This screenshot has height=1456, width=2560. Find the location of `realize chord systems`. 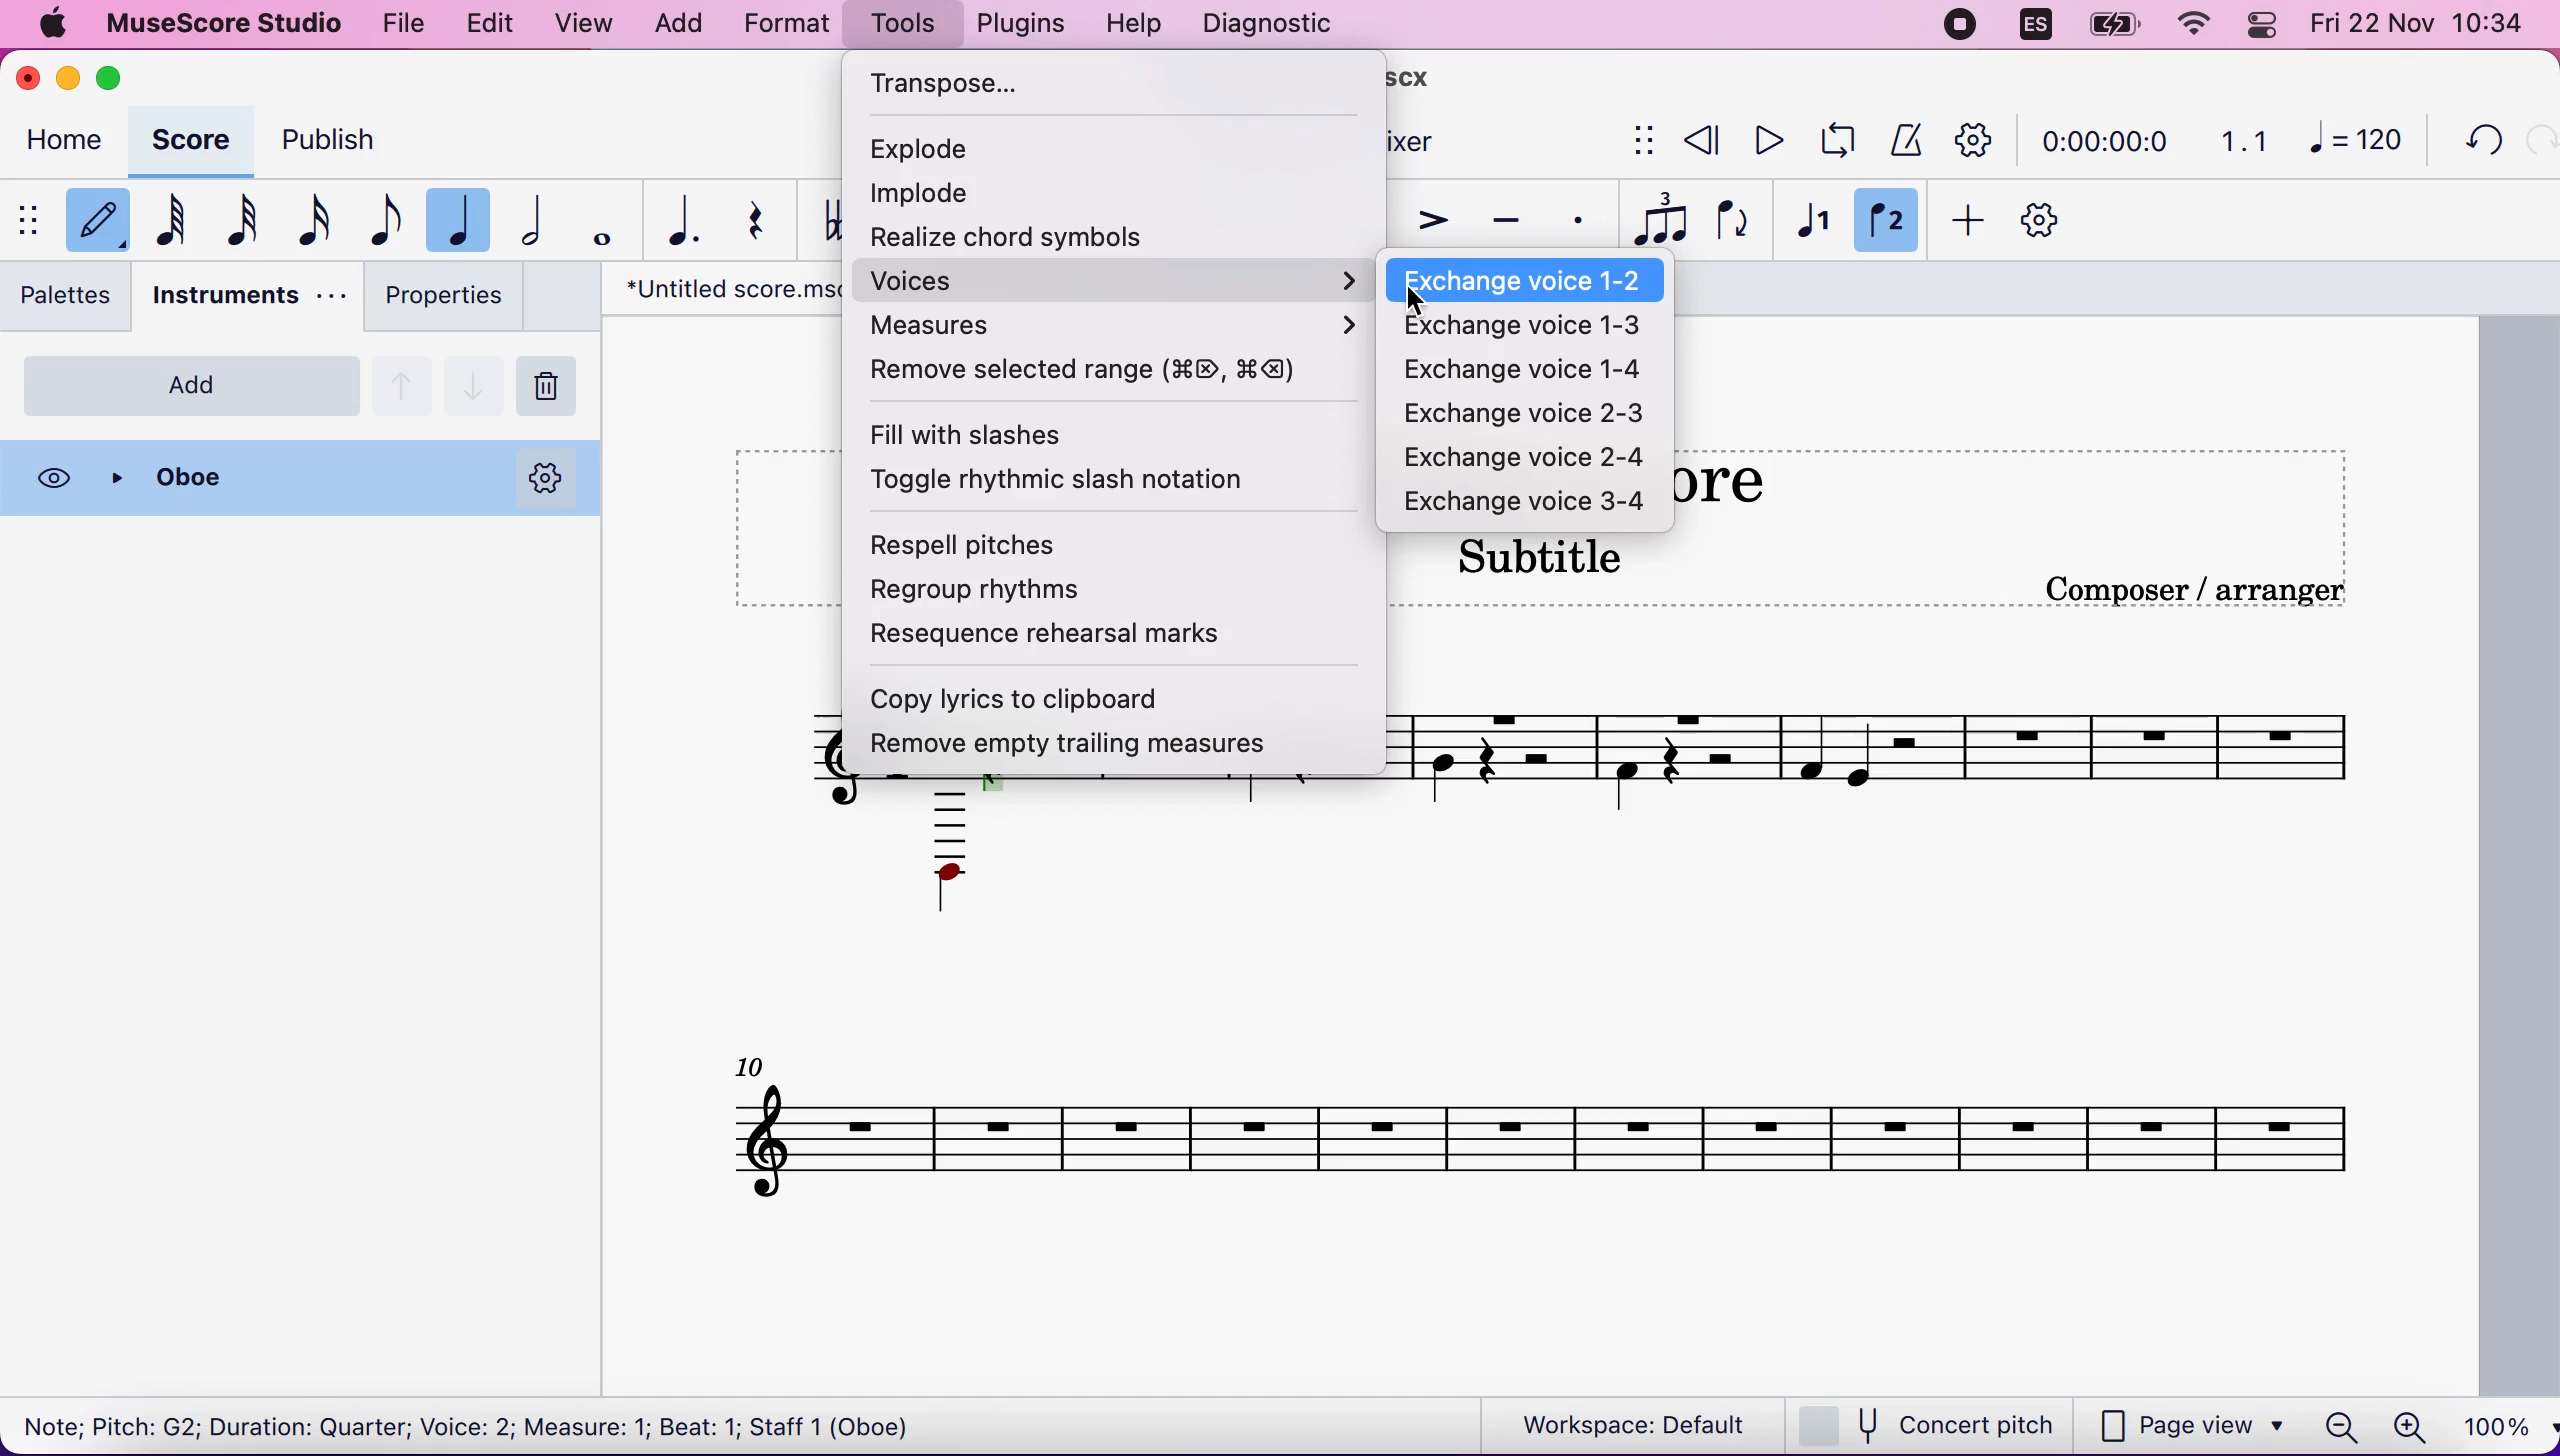

realize chord systems is located at coordinates (1053, 237).